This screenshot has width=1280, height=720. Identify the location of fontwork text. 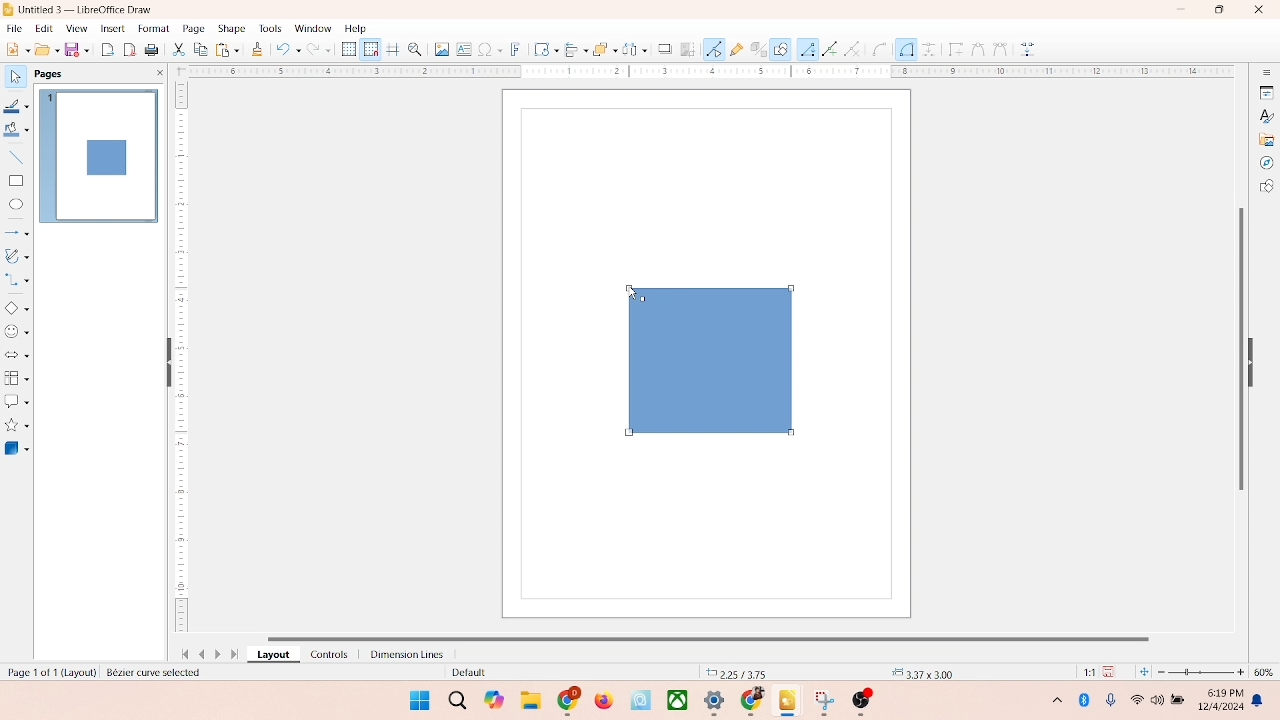
(516, 47).